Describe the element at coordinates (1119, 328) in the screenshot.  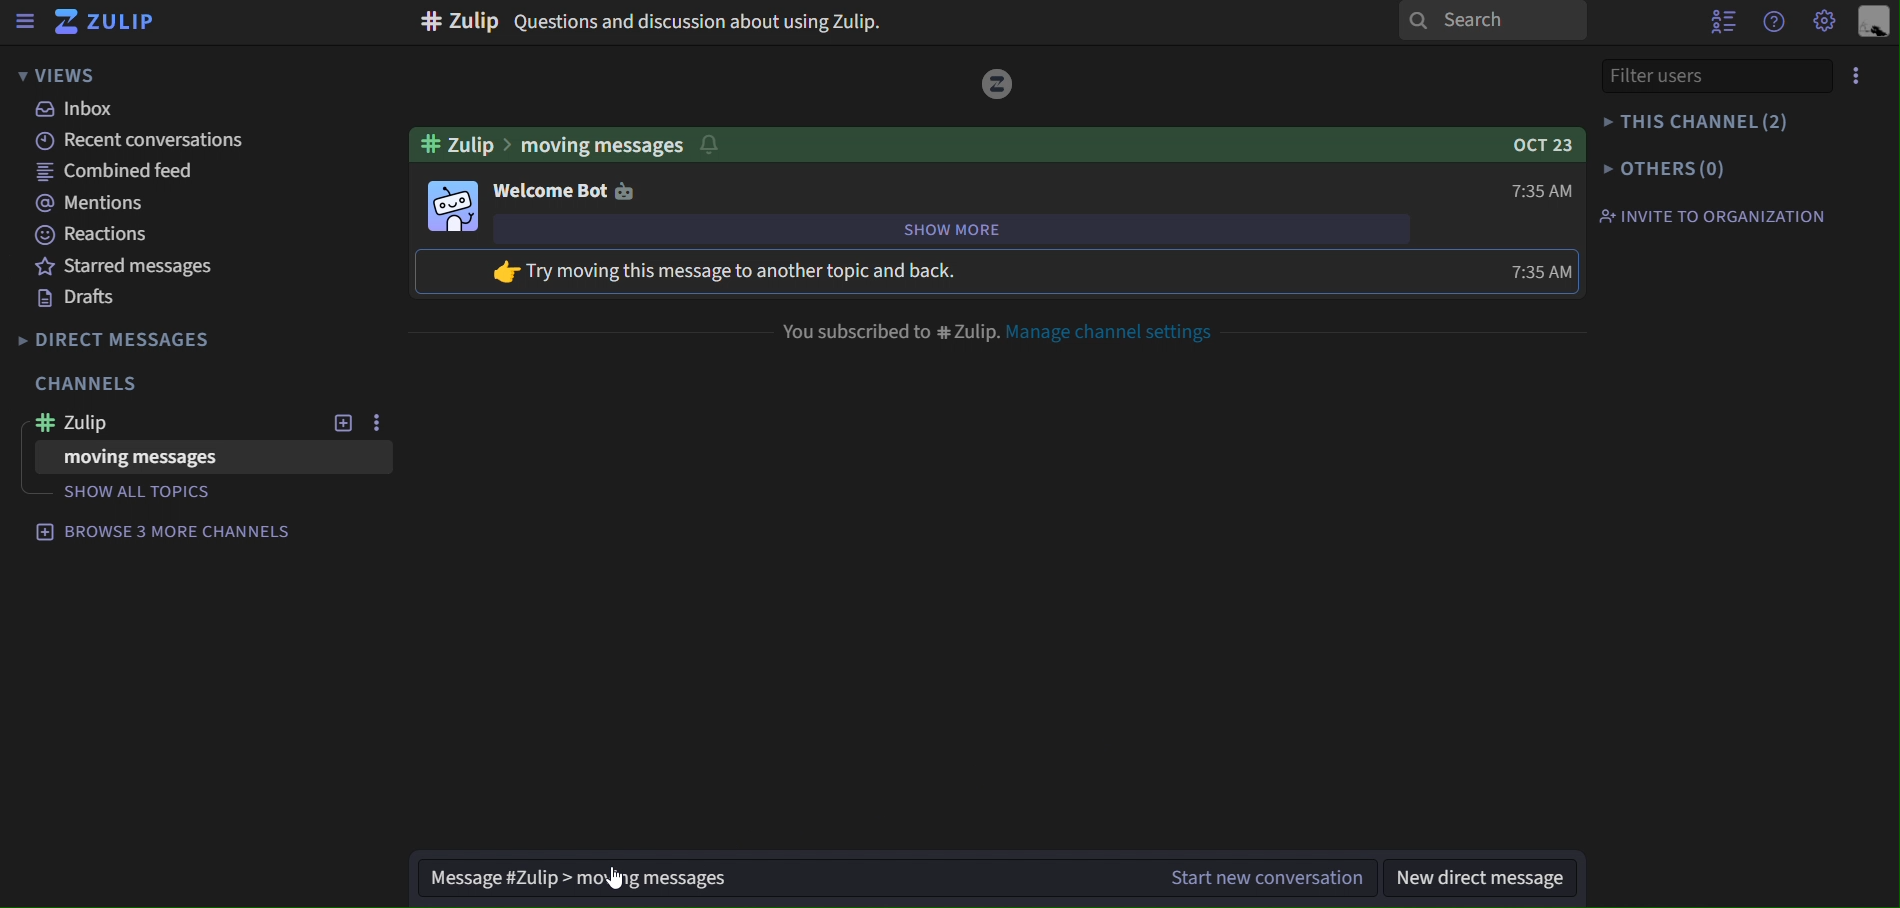
I see `manage channel settings` at that location.